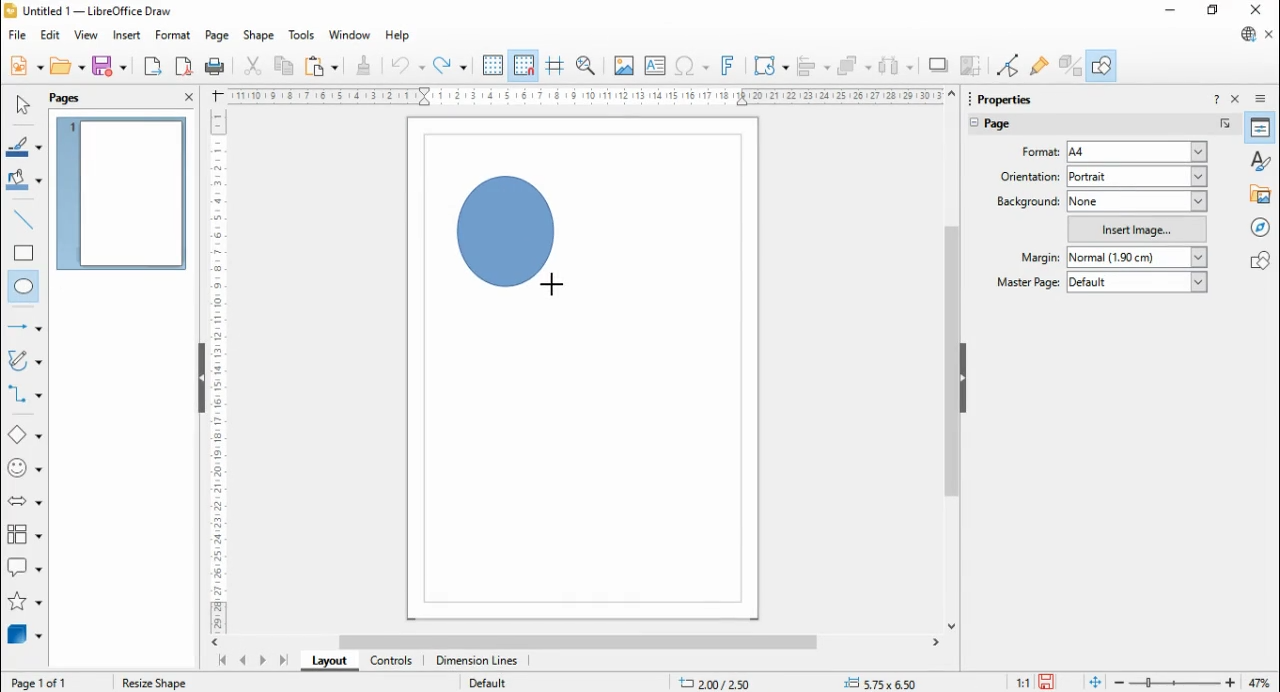  Describe the element at coordinates (1041, 151) in the screenshot. I see `page format` at that location.